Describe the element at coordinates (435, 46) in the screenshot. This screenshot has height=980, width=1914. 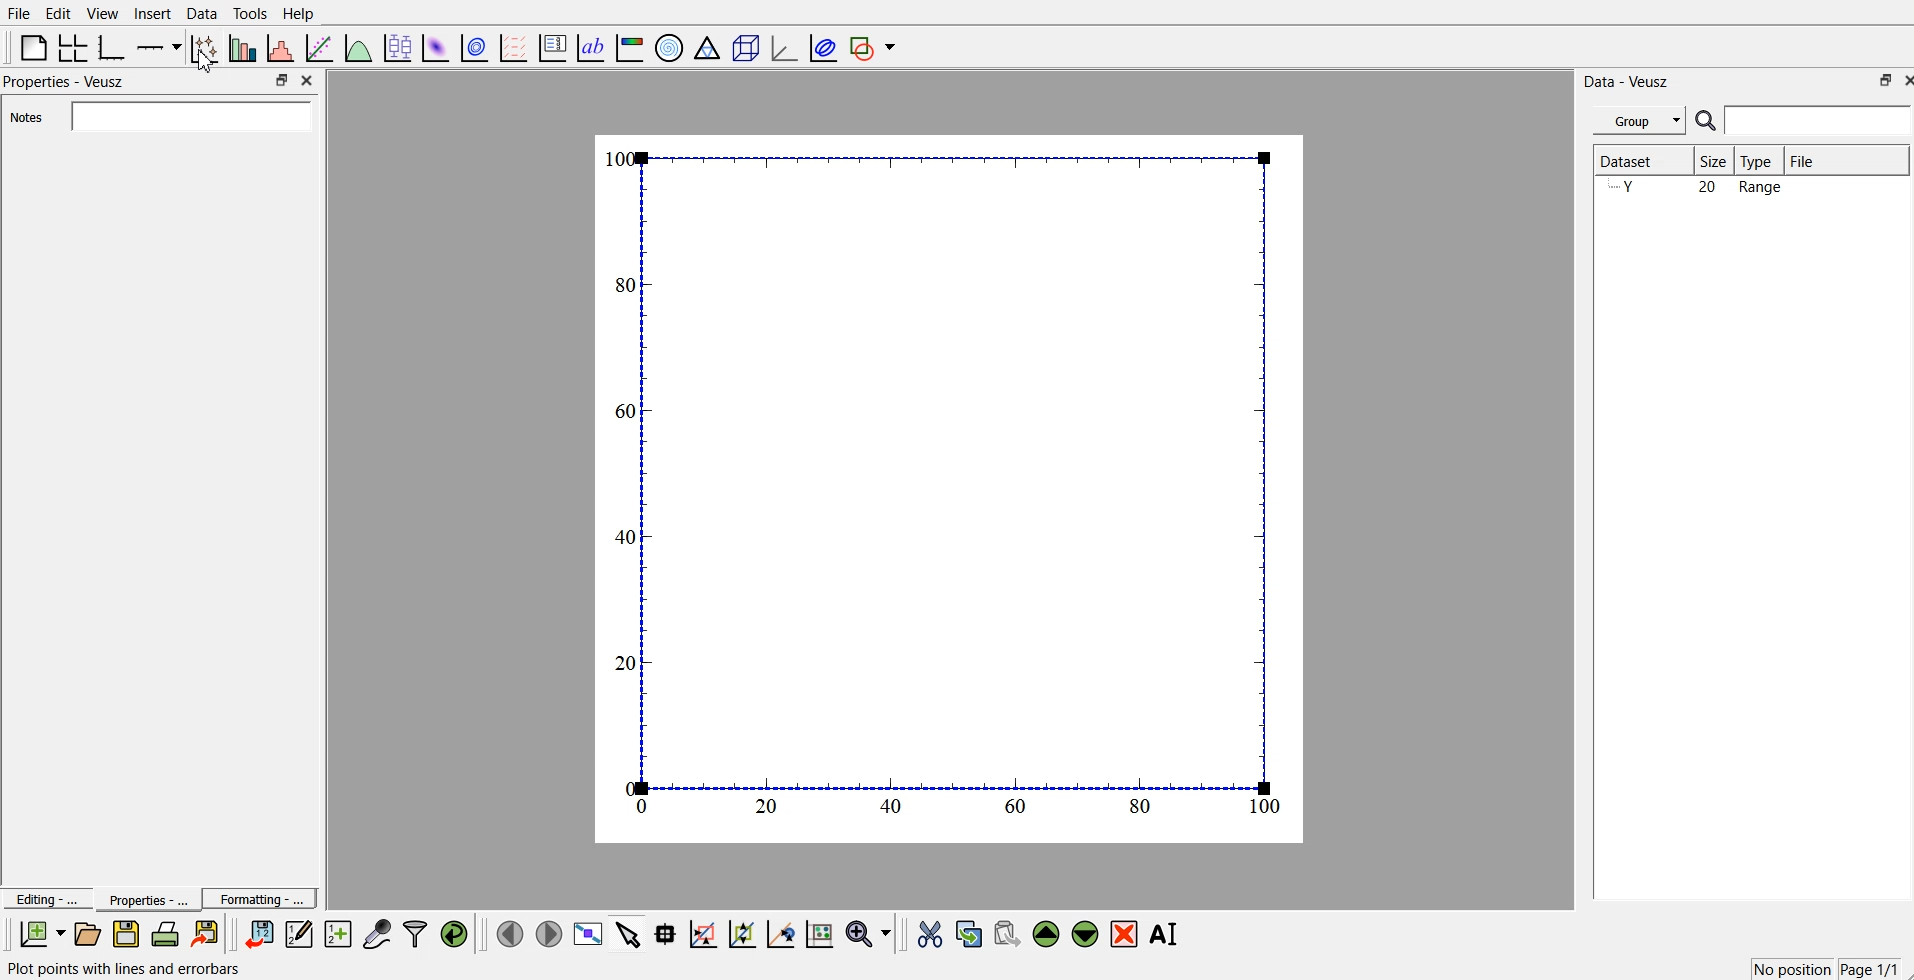
I see `plot a 2d dataset as an` at that location.